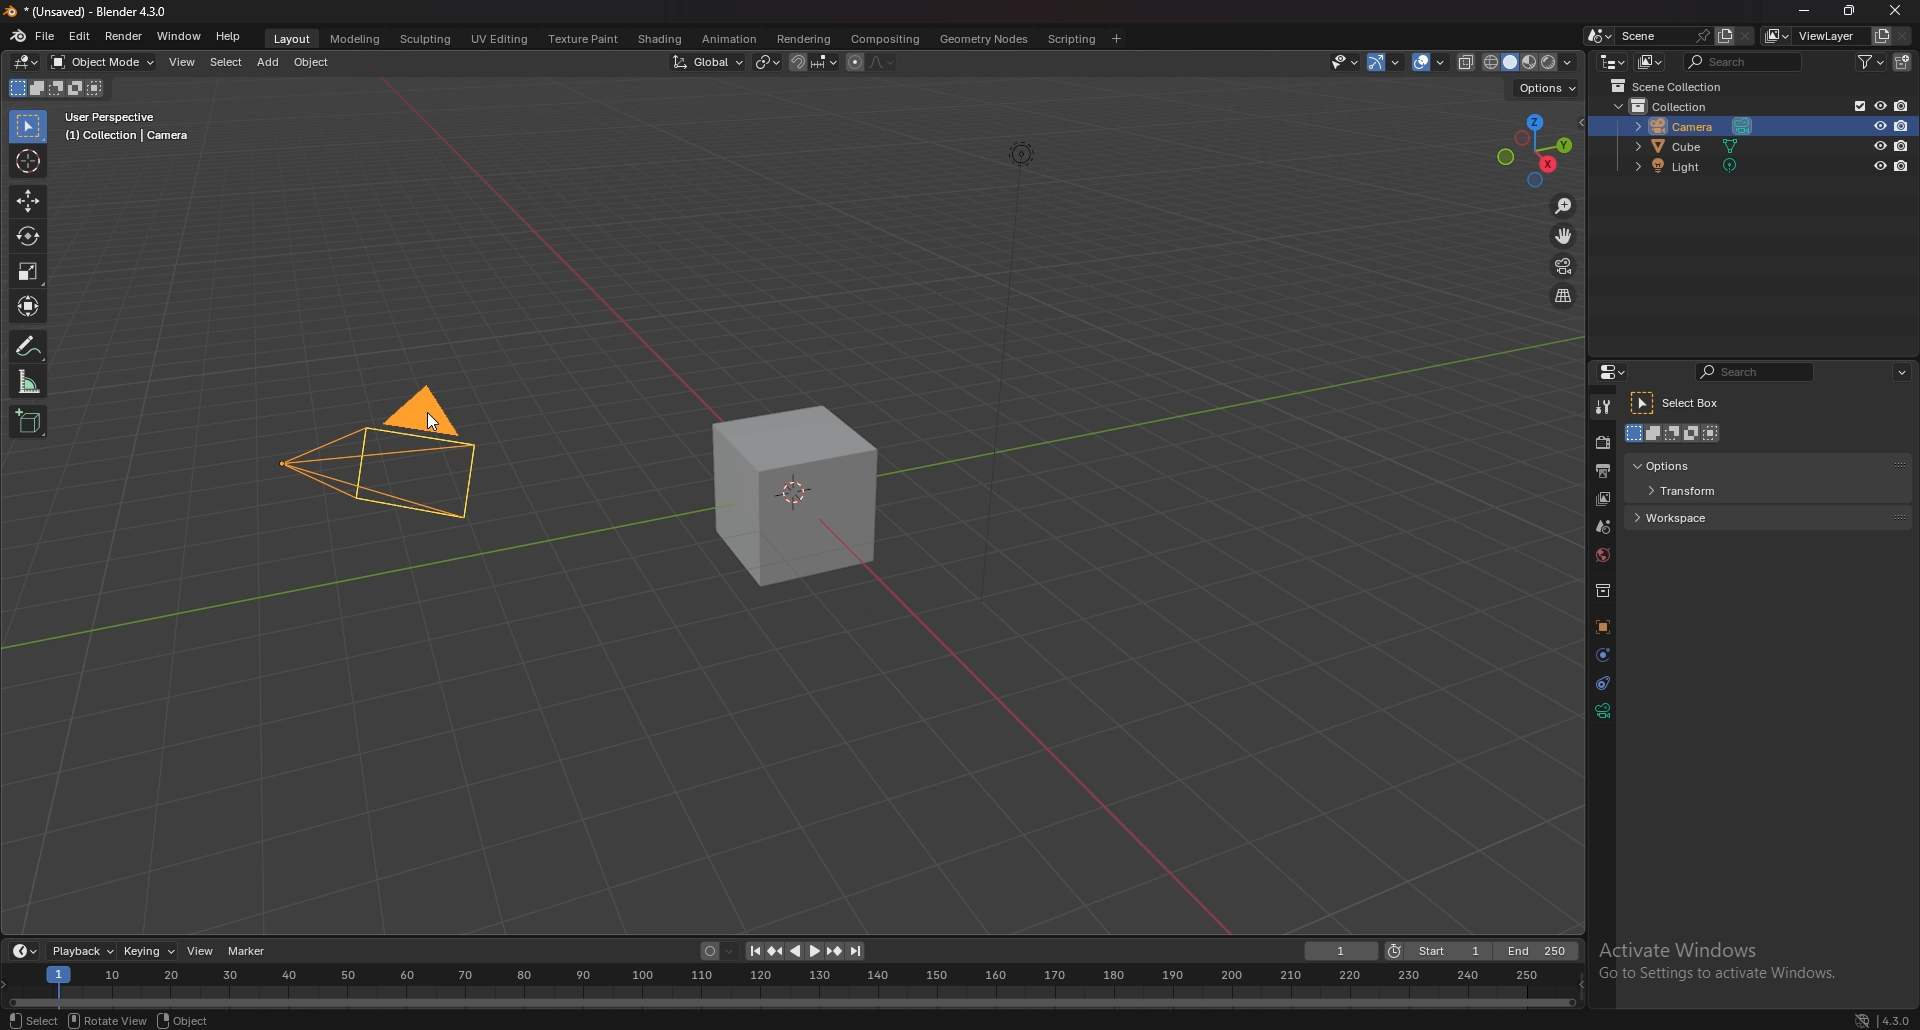 Image resolution: width=1920 pixels, height=1030 pixels. What do you see at coordinates (717, 951) in the screenshot?
I see `auto keying` at bounding box center [717, 951].